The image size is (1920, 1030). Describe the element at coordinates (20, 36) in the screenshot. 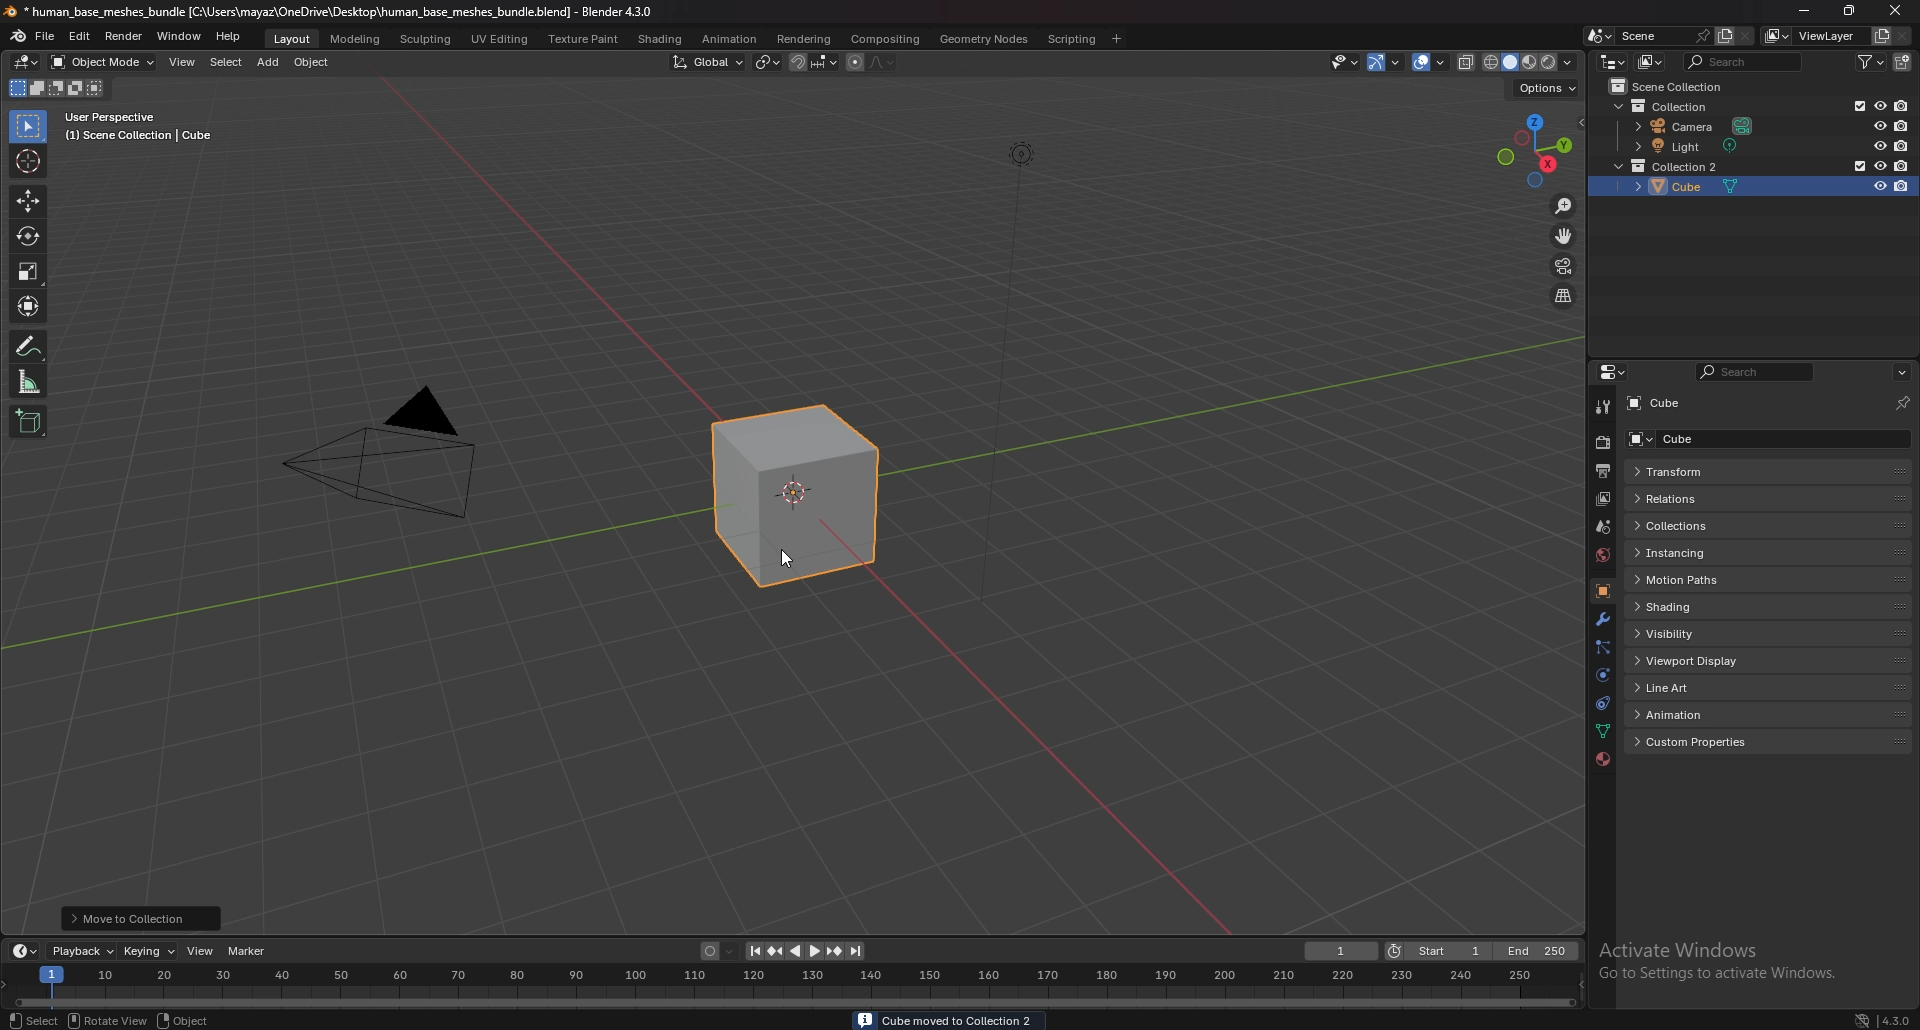

I see `blender` at that location.